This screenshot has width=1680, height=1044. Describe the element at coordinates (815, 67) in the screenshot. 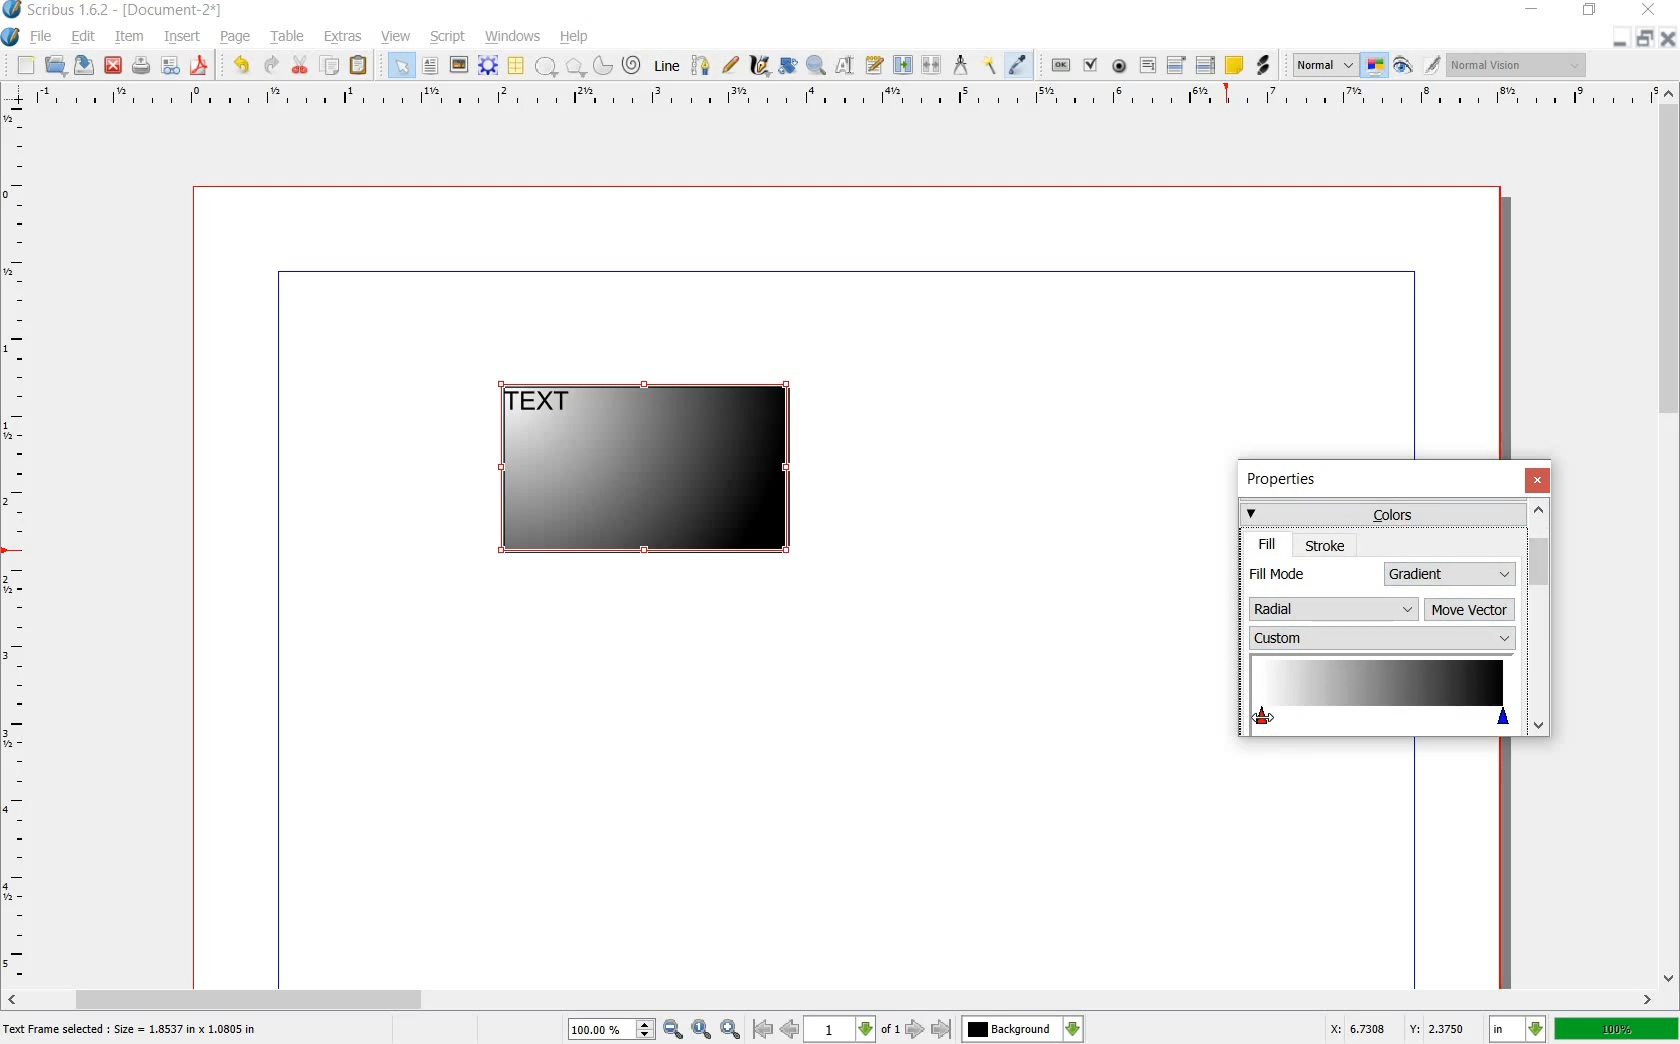

I see `zoom in or out` at that location.